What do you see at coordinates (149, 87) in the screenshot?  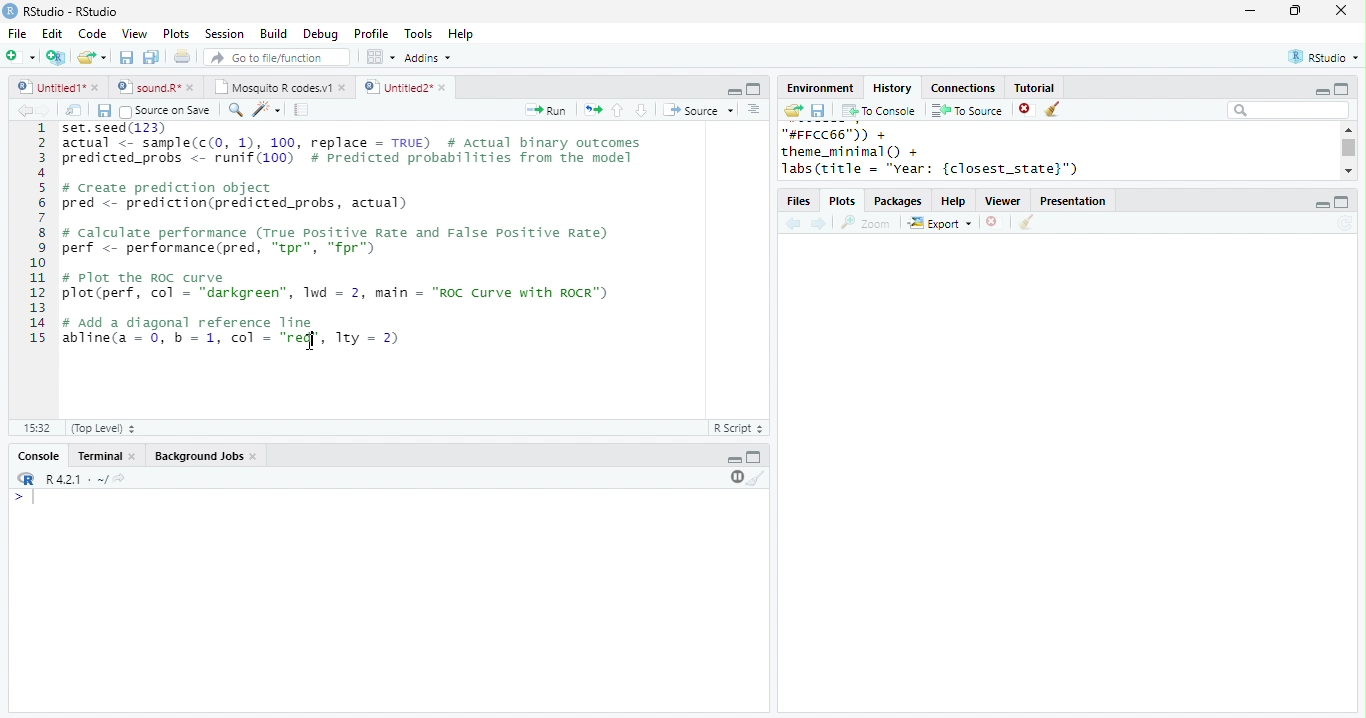 I see `sound.R` at bounding box center [149, 87].